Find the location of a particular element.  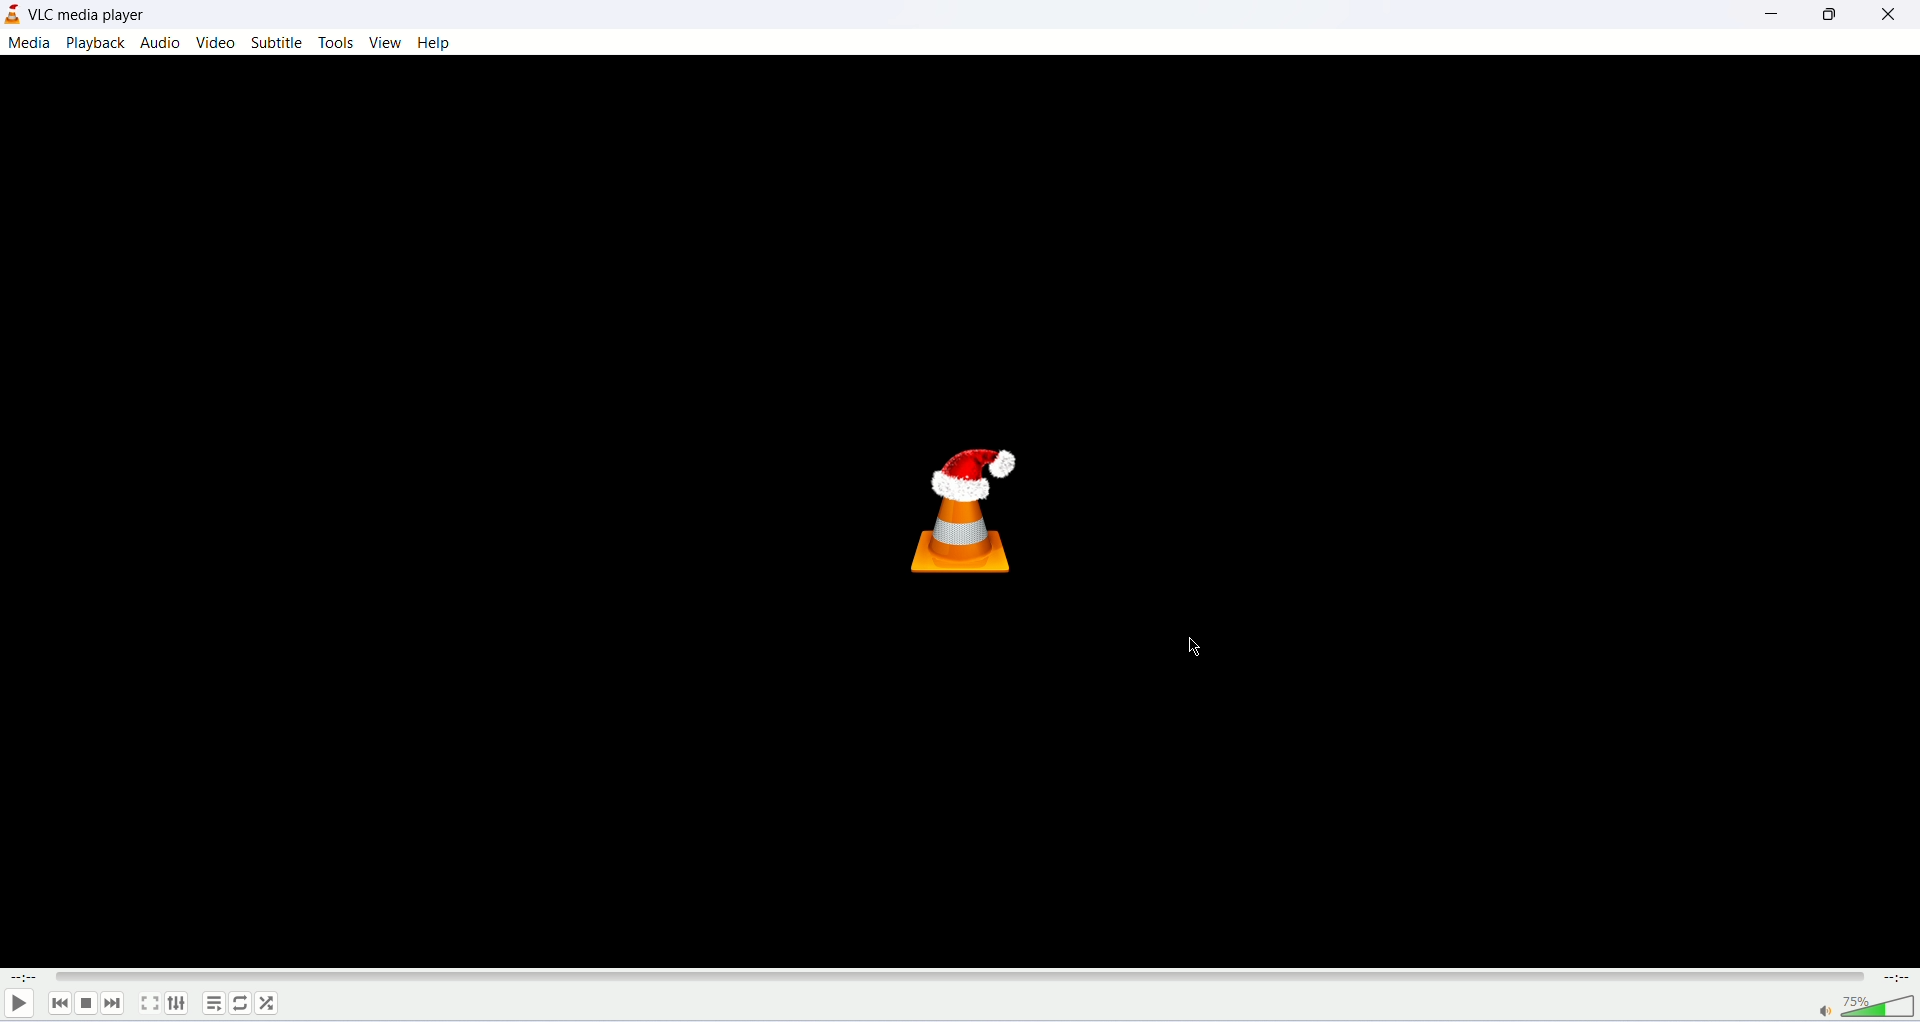

video is located at coordinates (215, 43).